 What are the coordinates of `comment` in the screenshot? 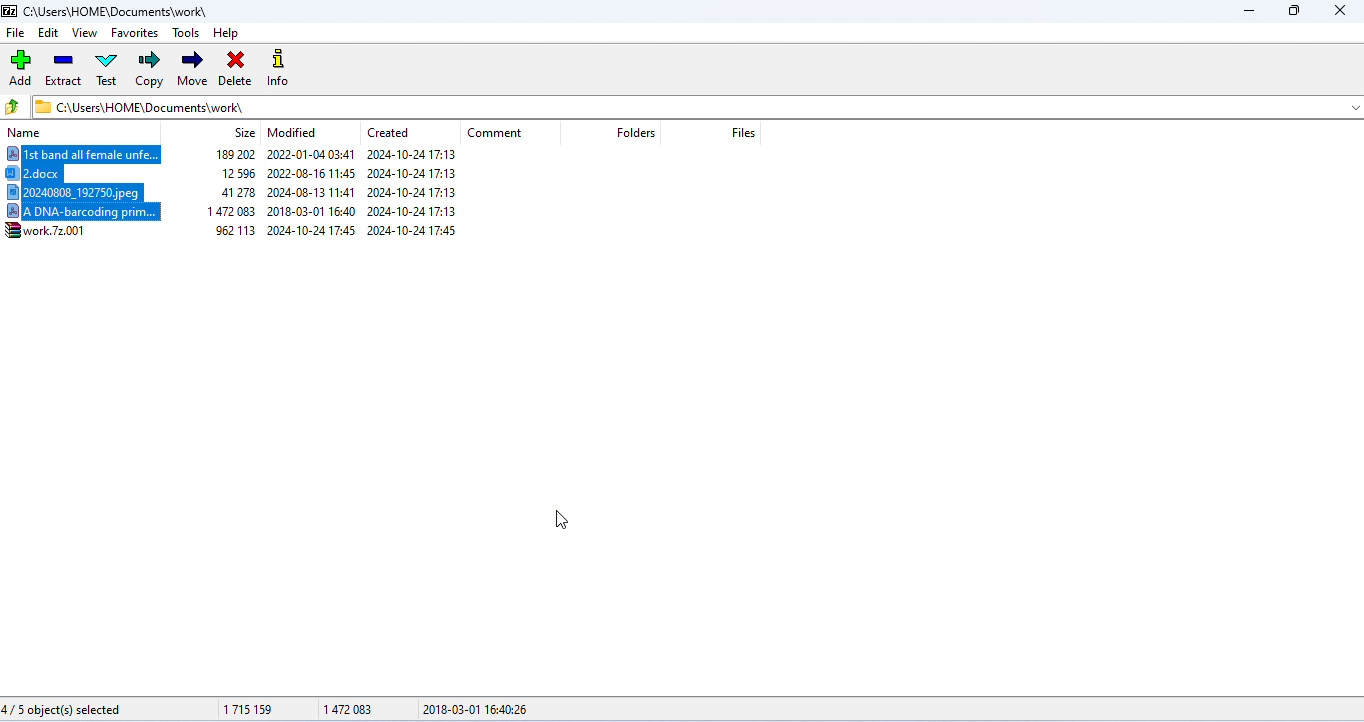 It's located at (494, 134).